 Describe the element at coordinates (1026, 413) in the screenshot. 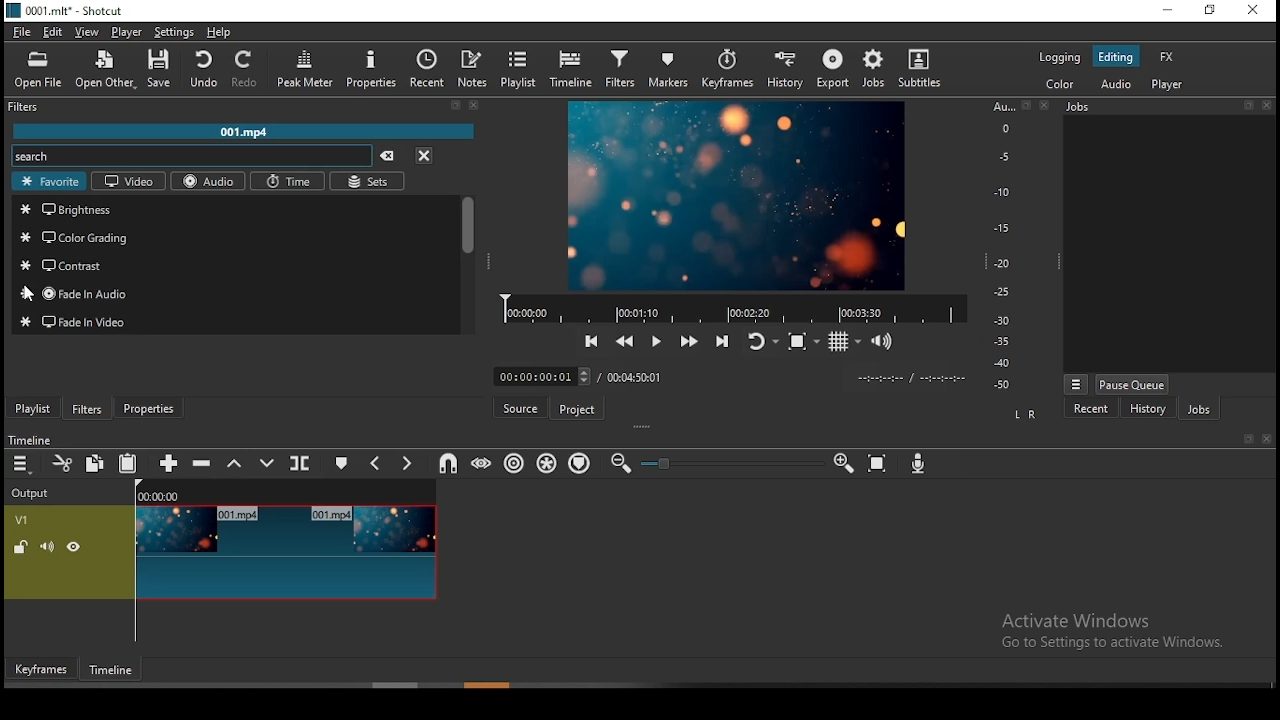

I see `L R` at that location.